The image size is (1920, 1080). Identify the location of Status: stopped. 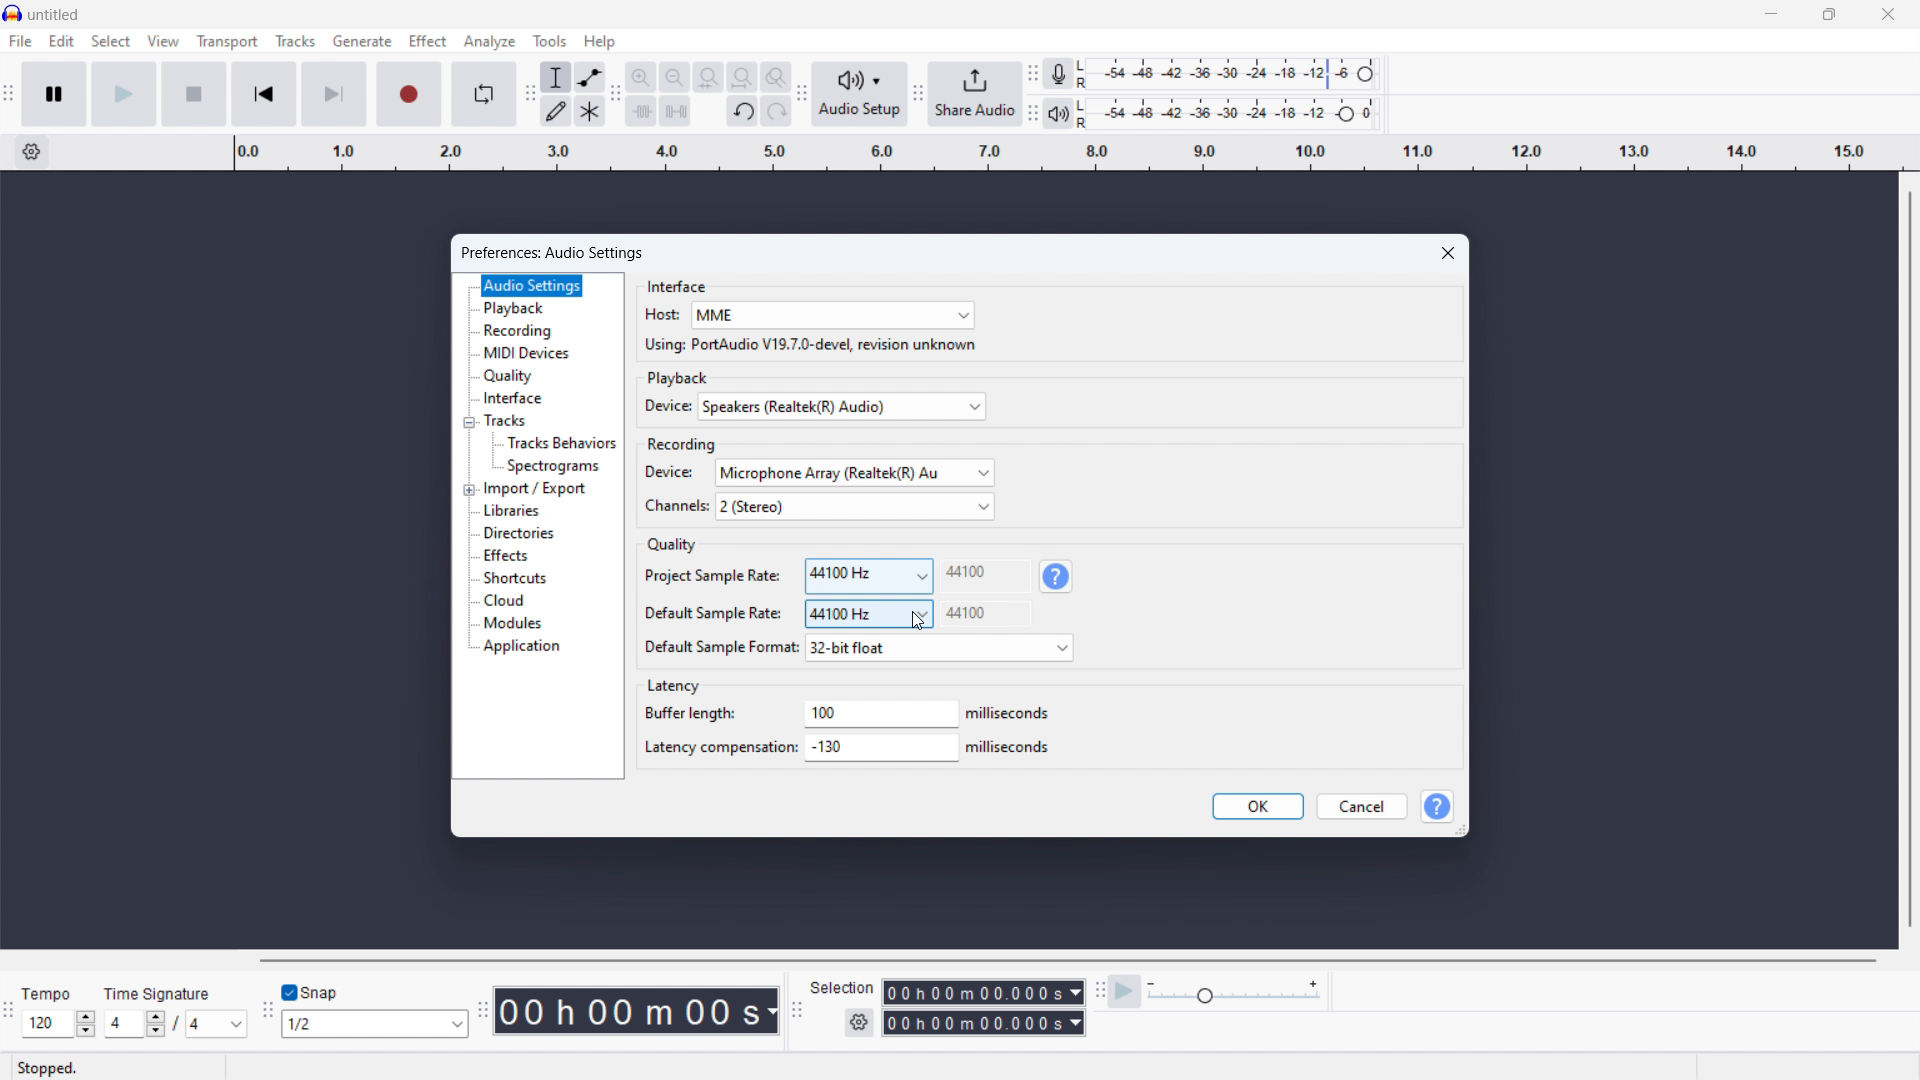
(50, 1067).